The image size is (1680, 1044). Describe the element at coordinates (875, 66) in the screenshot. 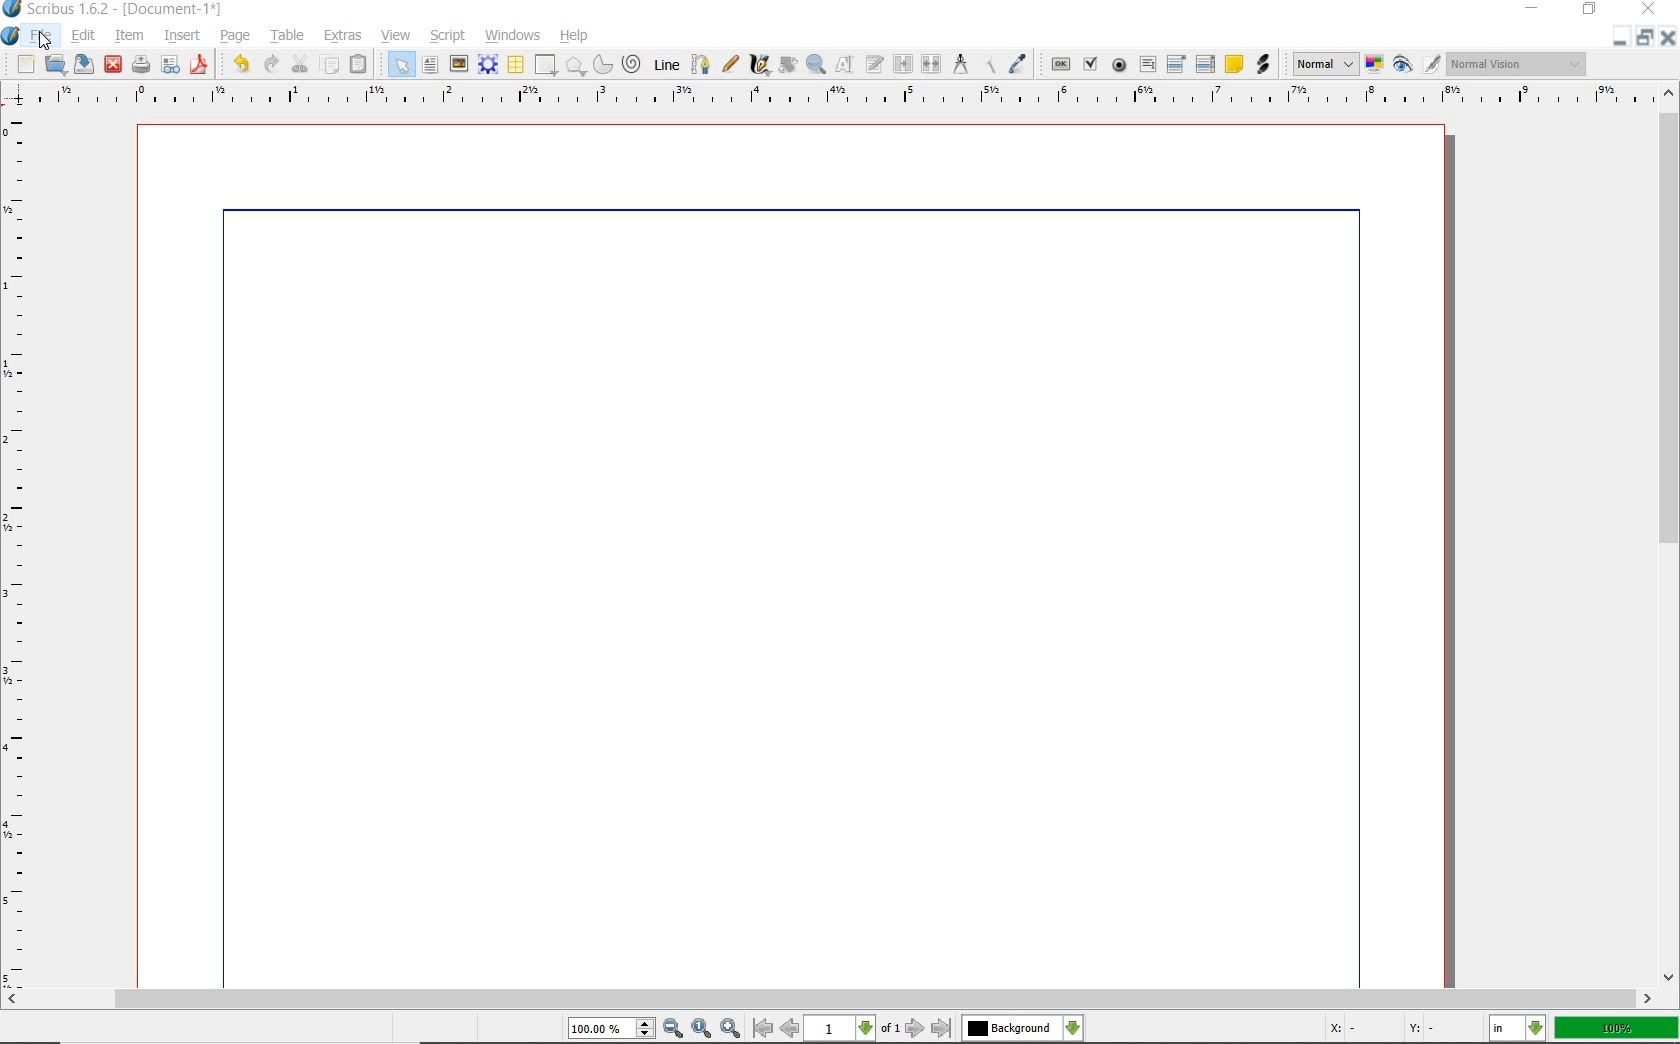

I see `edit text with story editor` at that location.